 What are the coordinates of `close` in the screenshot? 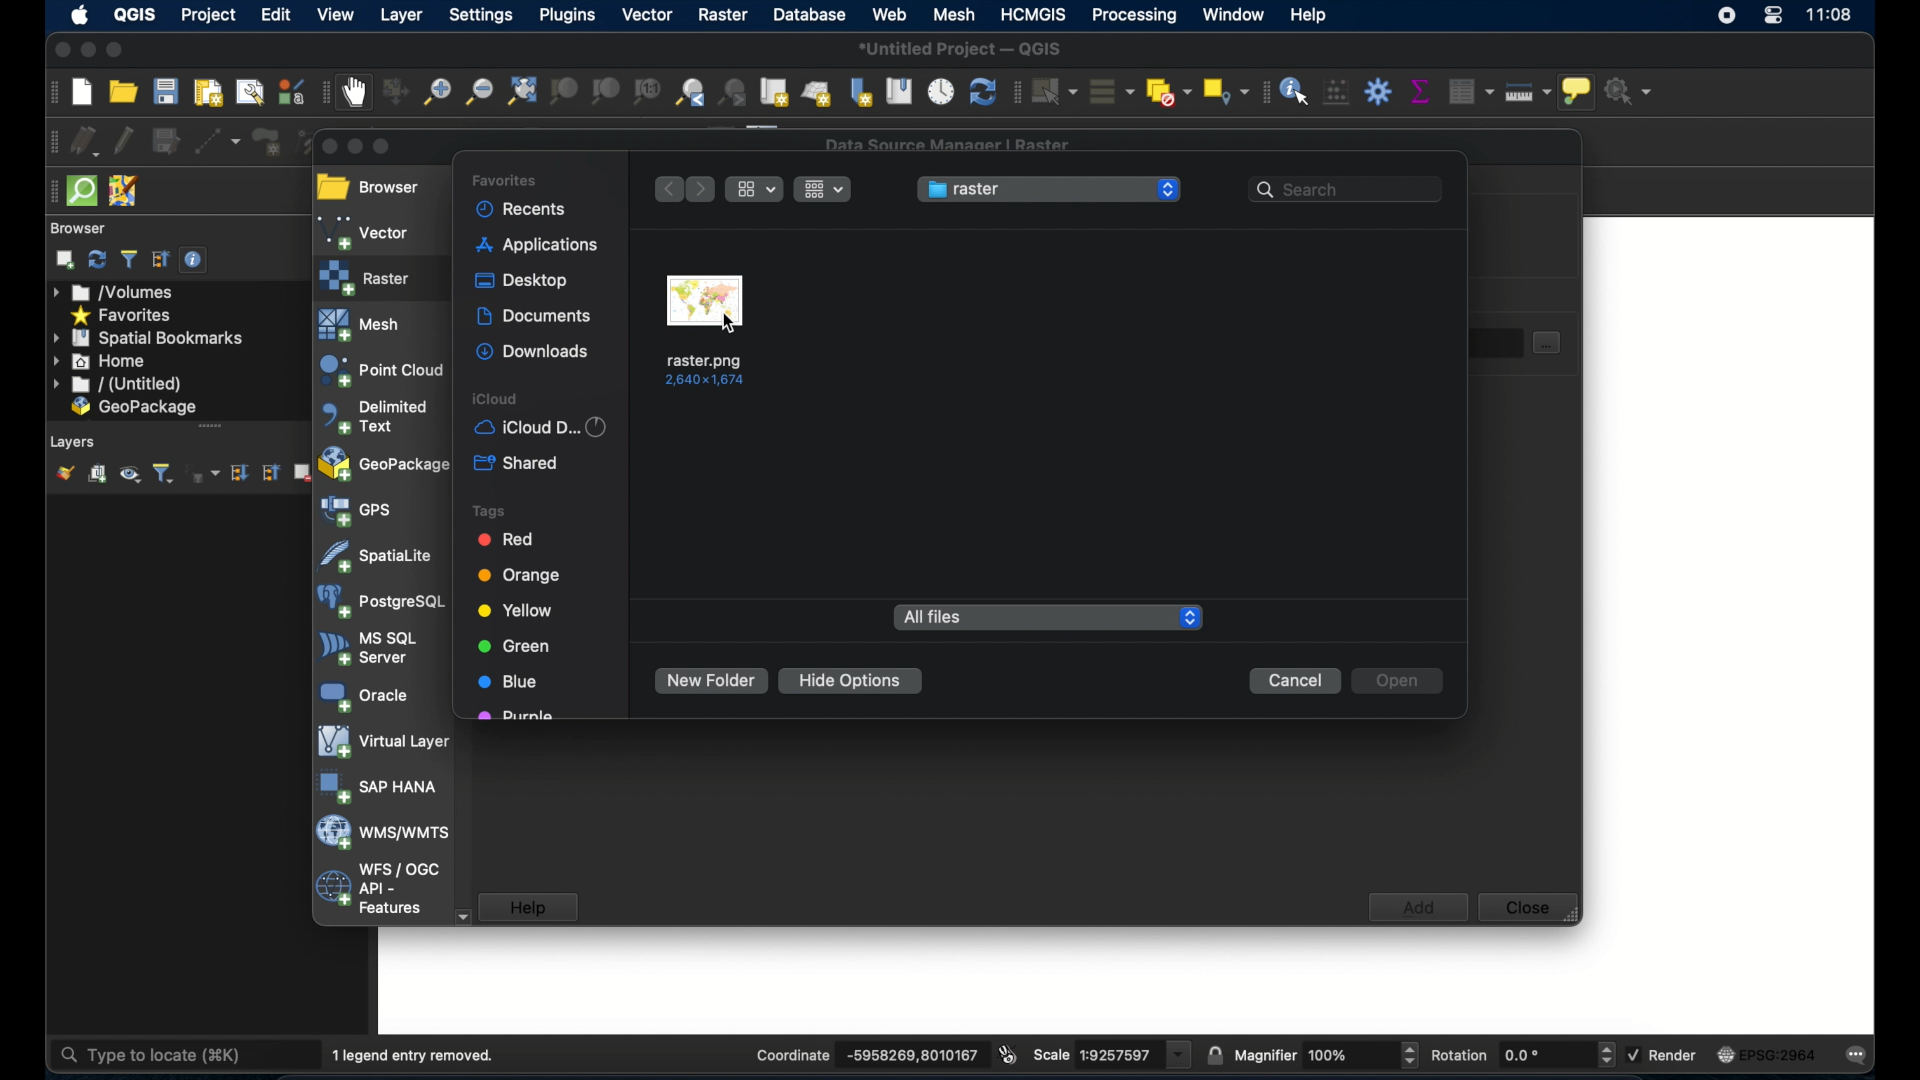 It's located at (1532, 908).